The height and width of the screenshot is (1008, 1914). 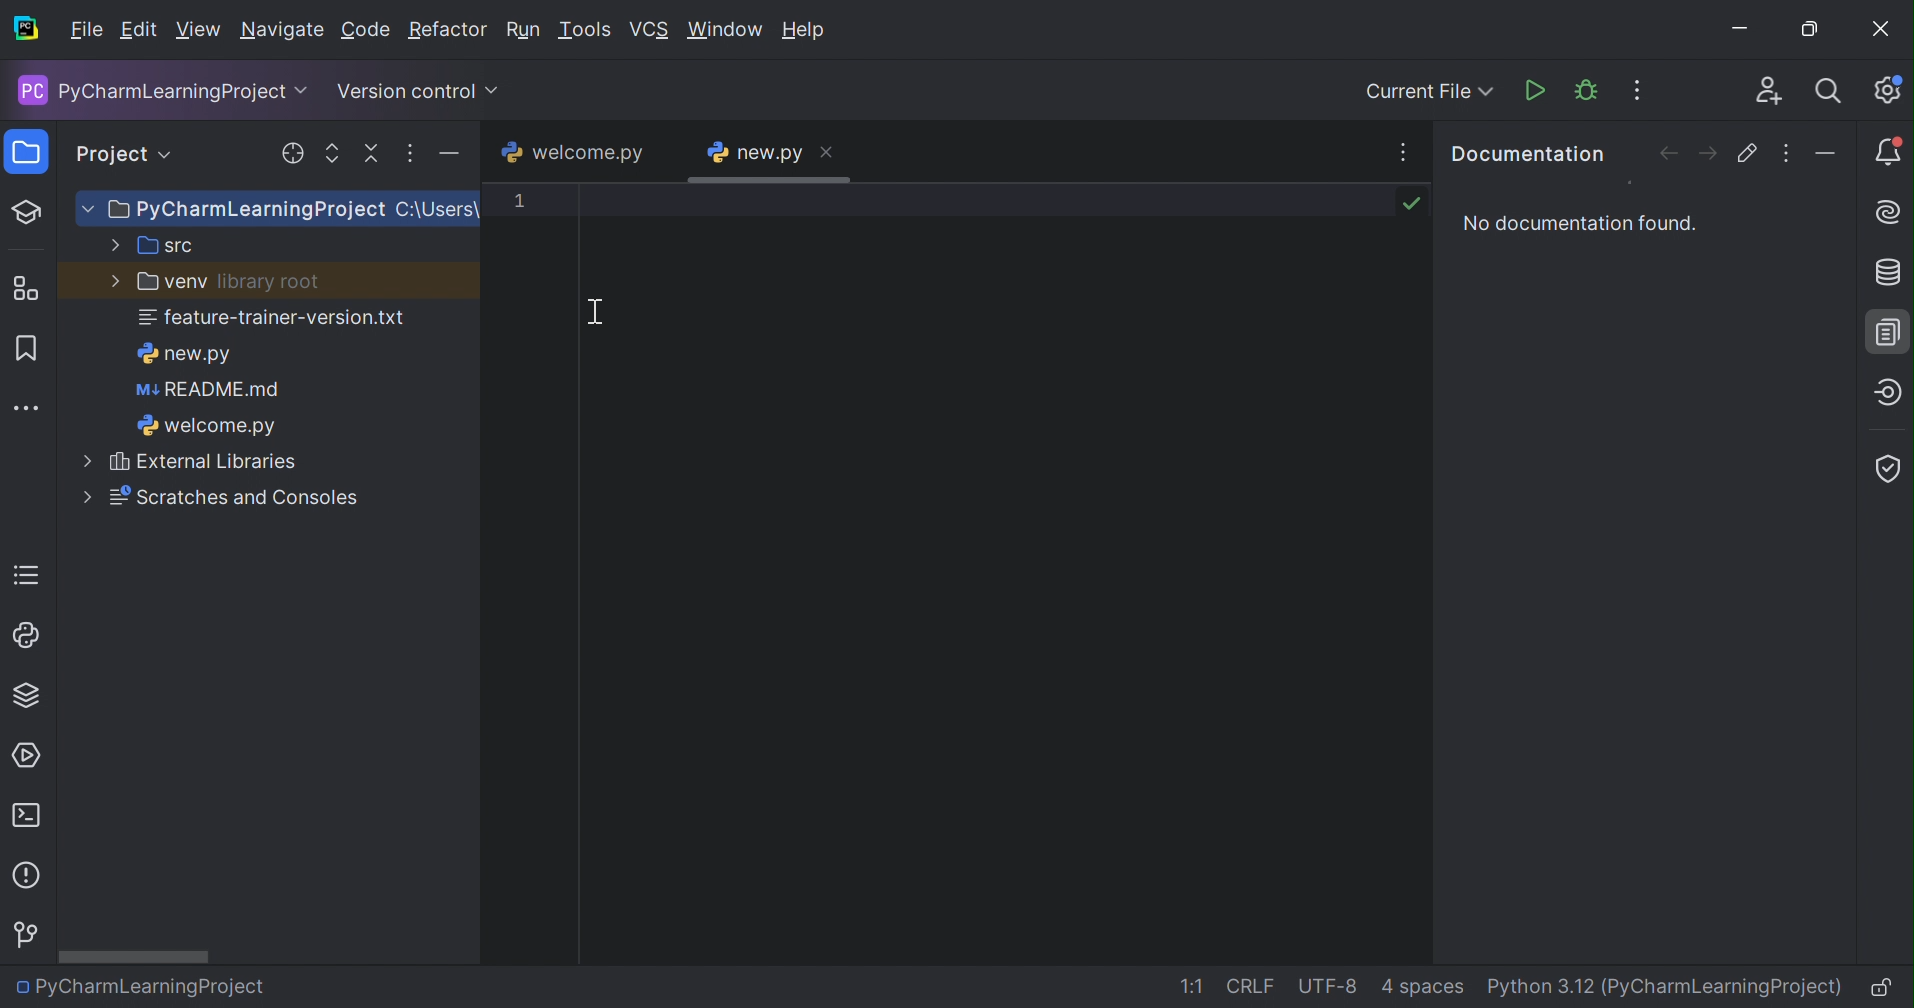 What do you see at coordinates (169, 155) in the screenshot?
I see `Drop down` at bounding box center [169, 155].